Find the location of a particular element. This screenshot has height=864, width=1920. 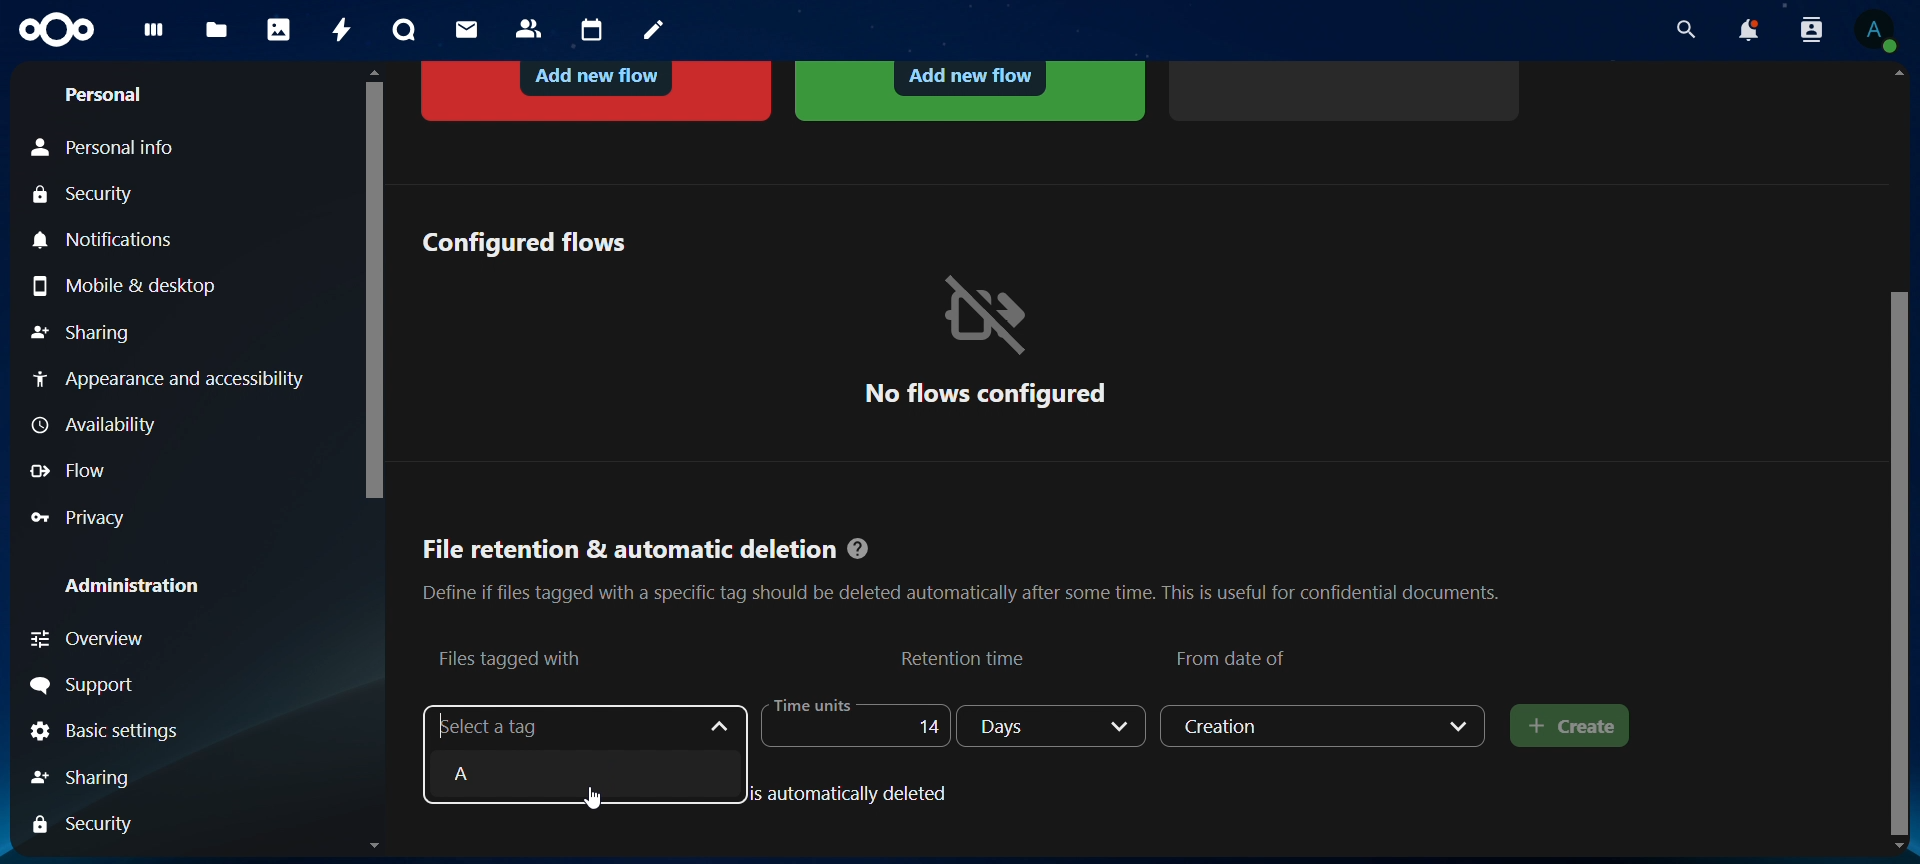

overview is located at coordinates (127, 639).